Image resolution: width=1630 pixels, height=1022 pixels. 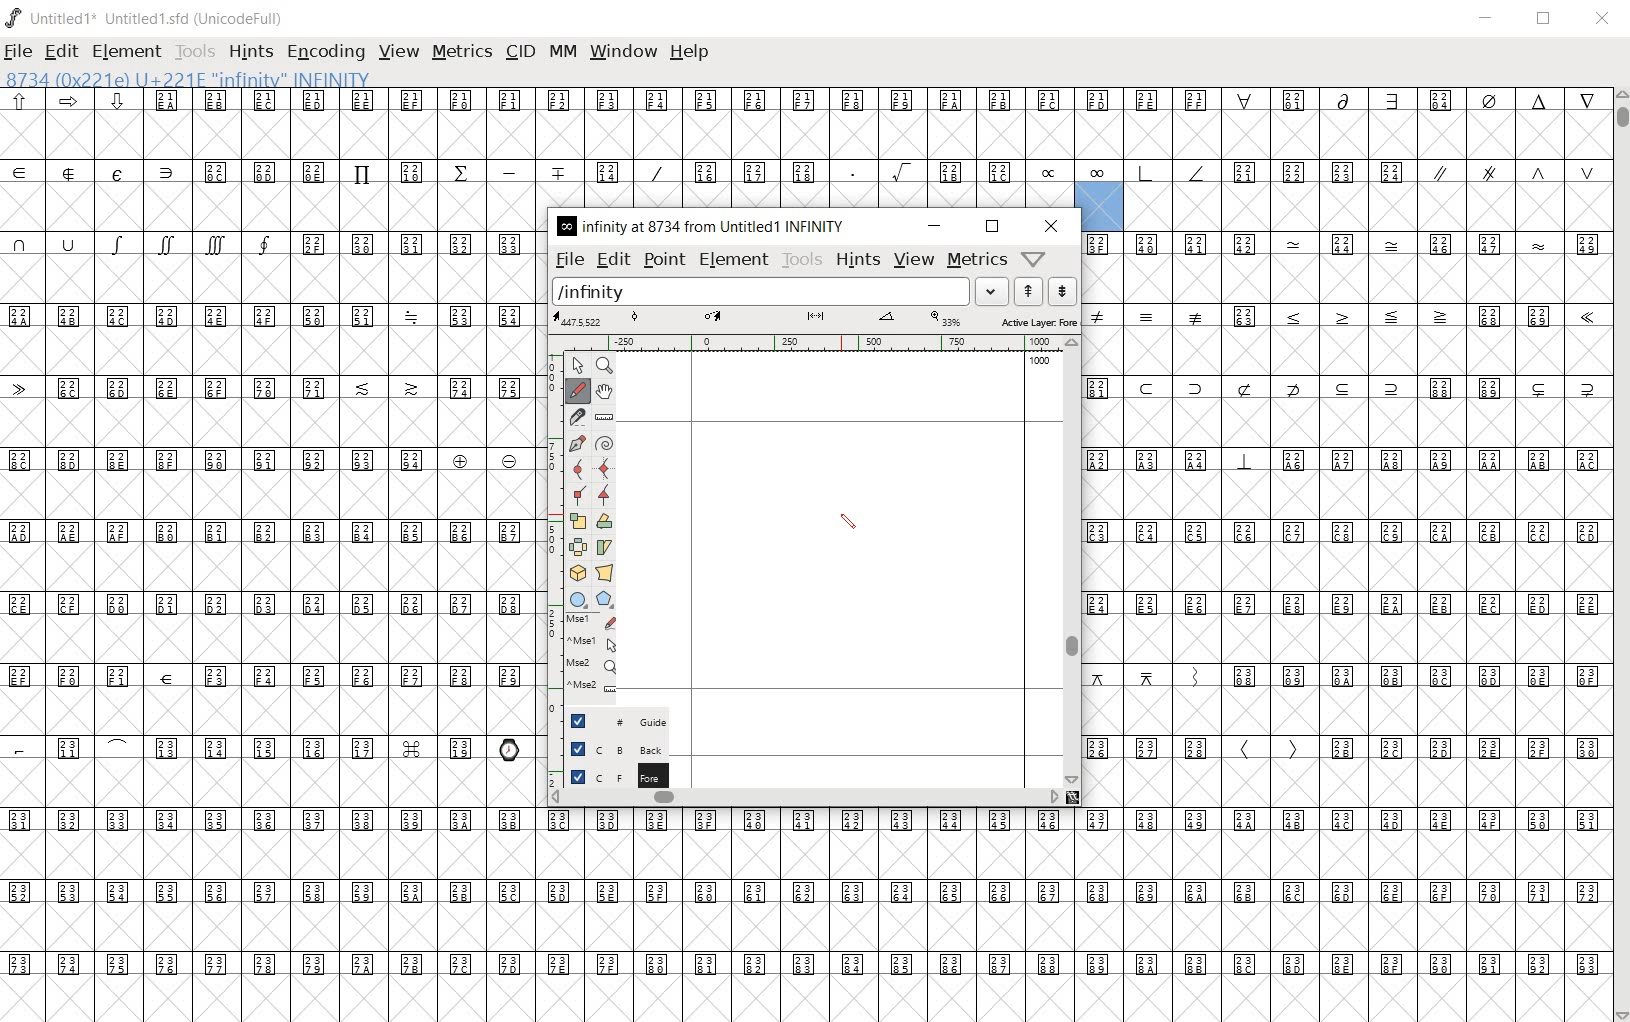 What do you see at coordinates (1547, 21) in the screenshot?
I see `restore down` at bounding box center [1547, 21].